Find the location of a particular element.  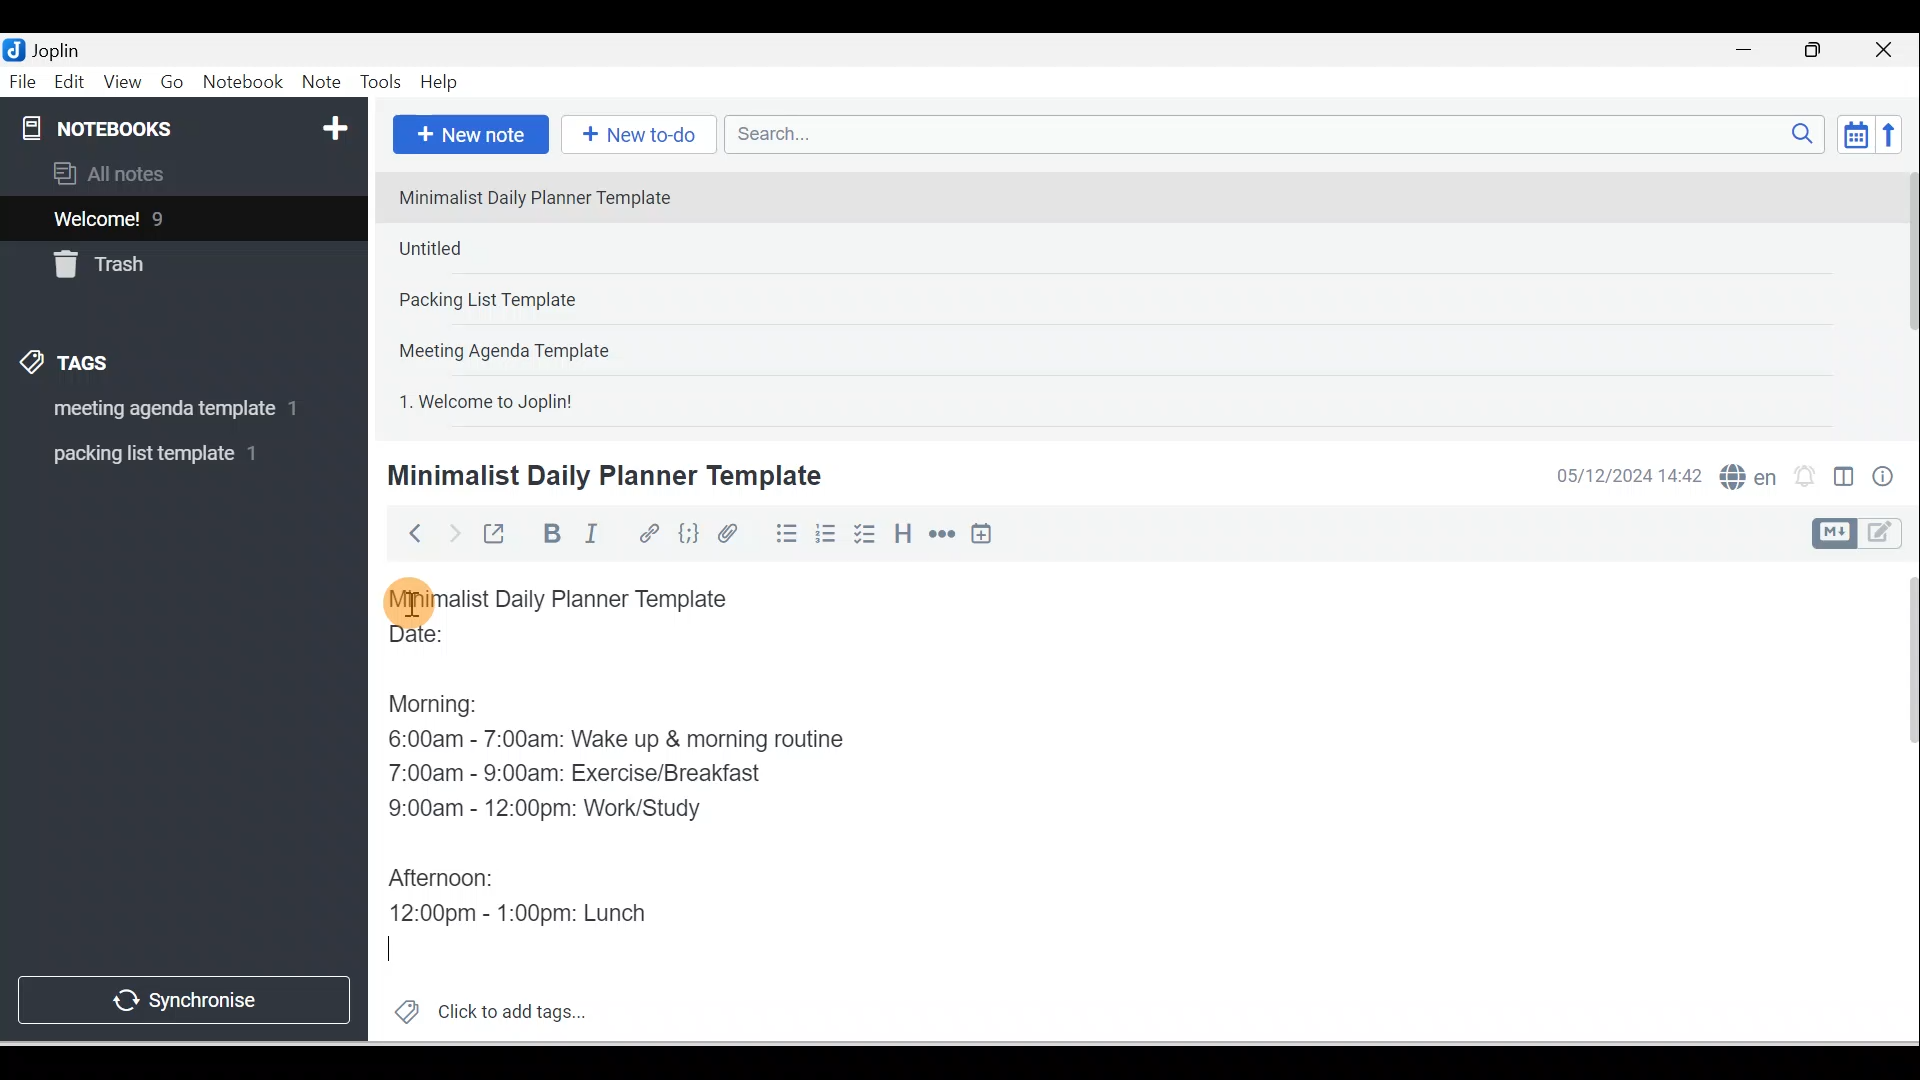

Notes is located at coordinates (169, 214).